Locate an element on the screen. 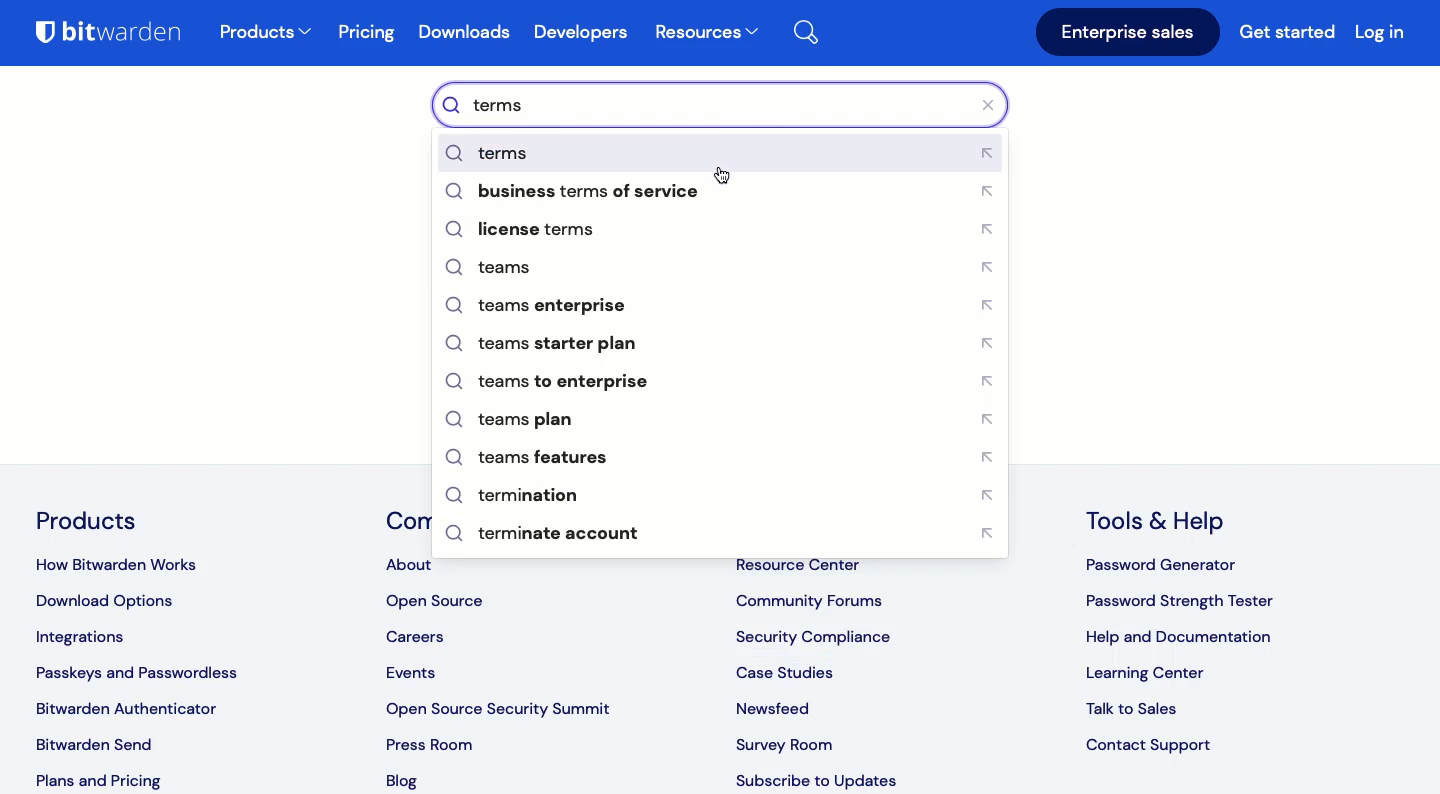 The image size is (1440, 794). Search is located at coordinates (817, 29).